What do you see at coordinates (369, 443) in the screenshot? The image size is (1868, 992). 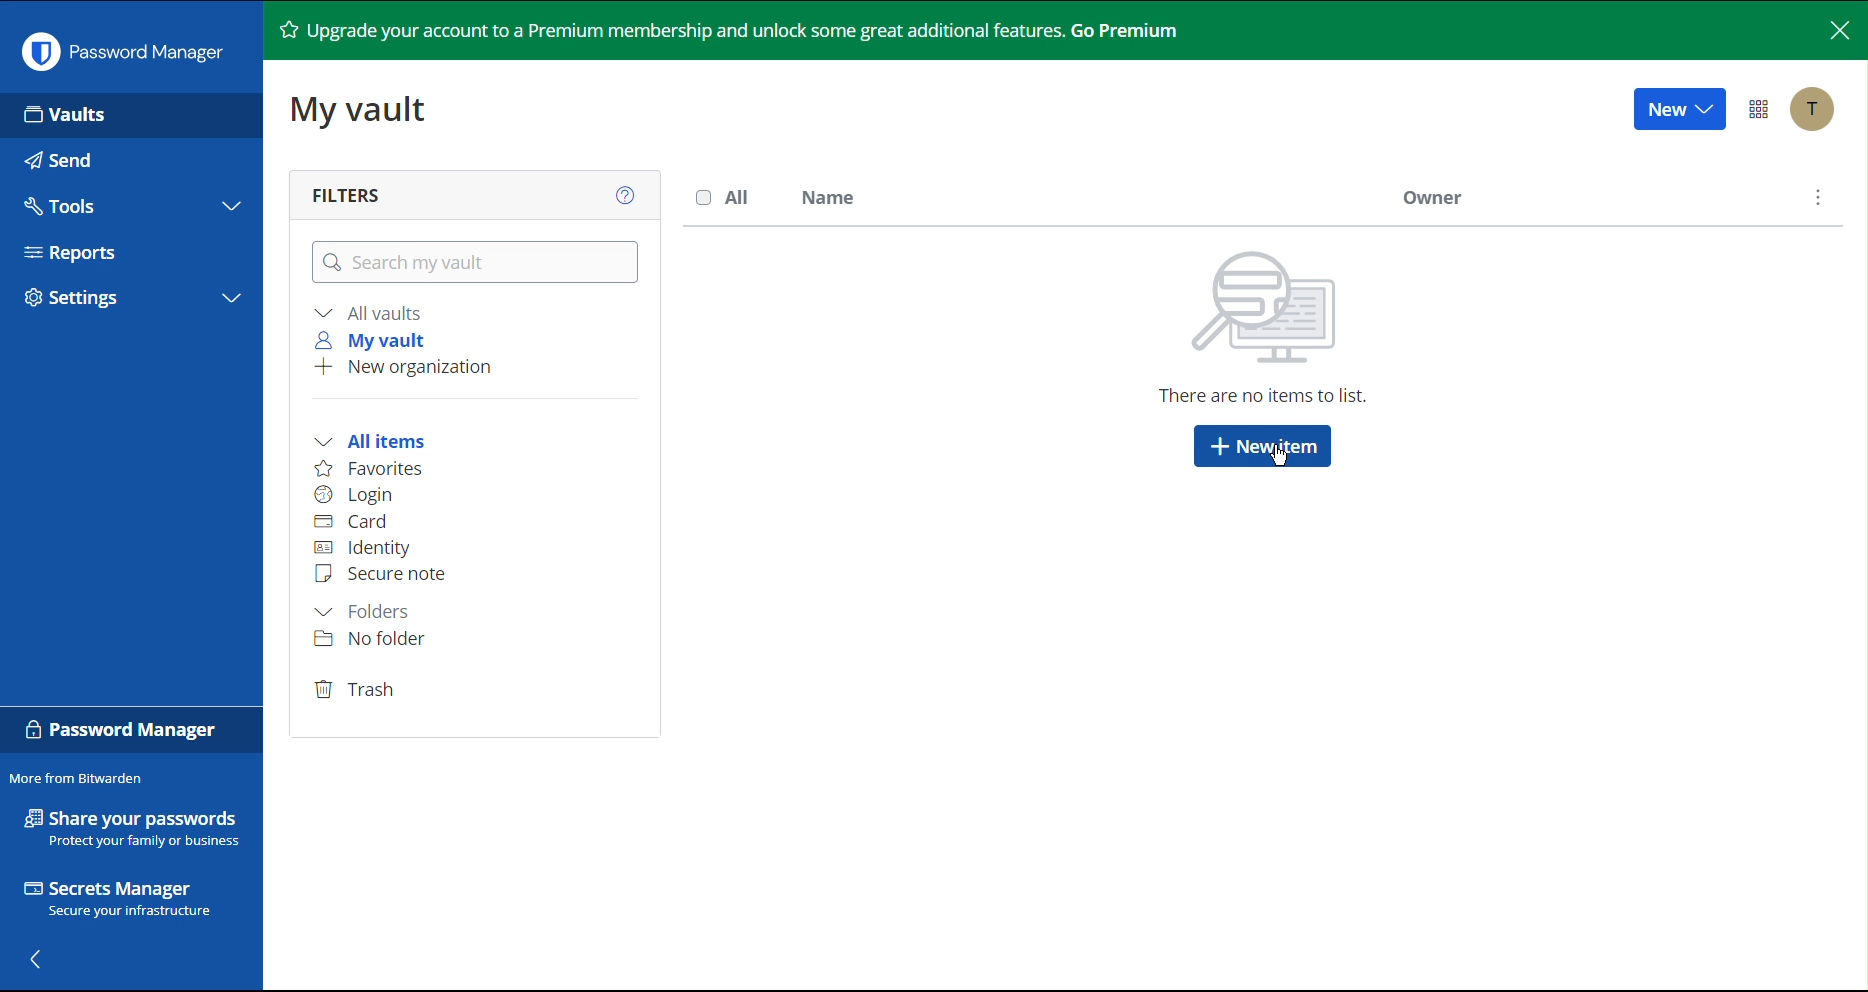 I see `All items` at bounding box center [369, 443].